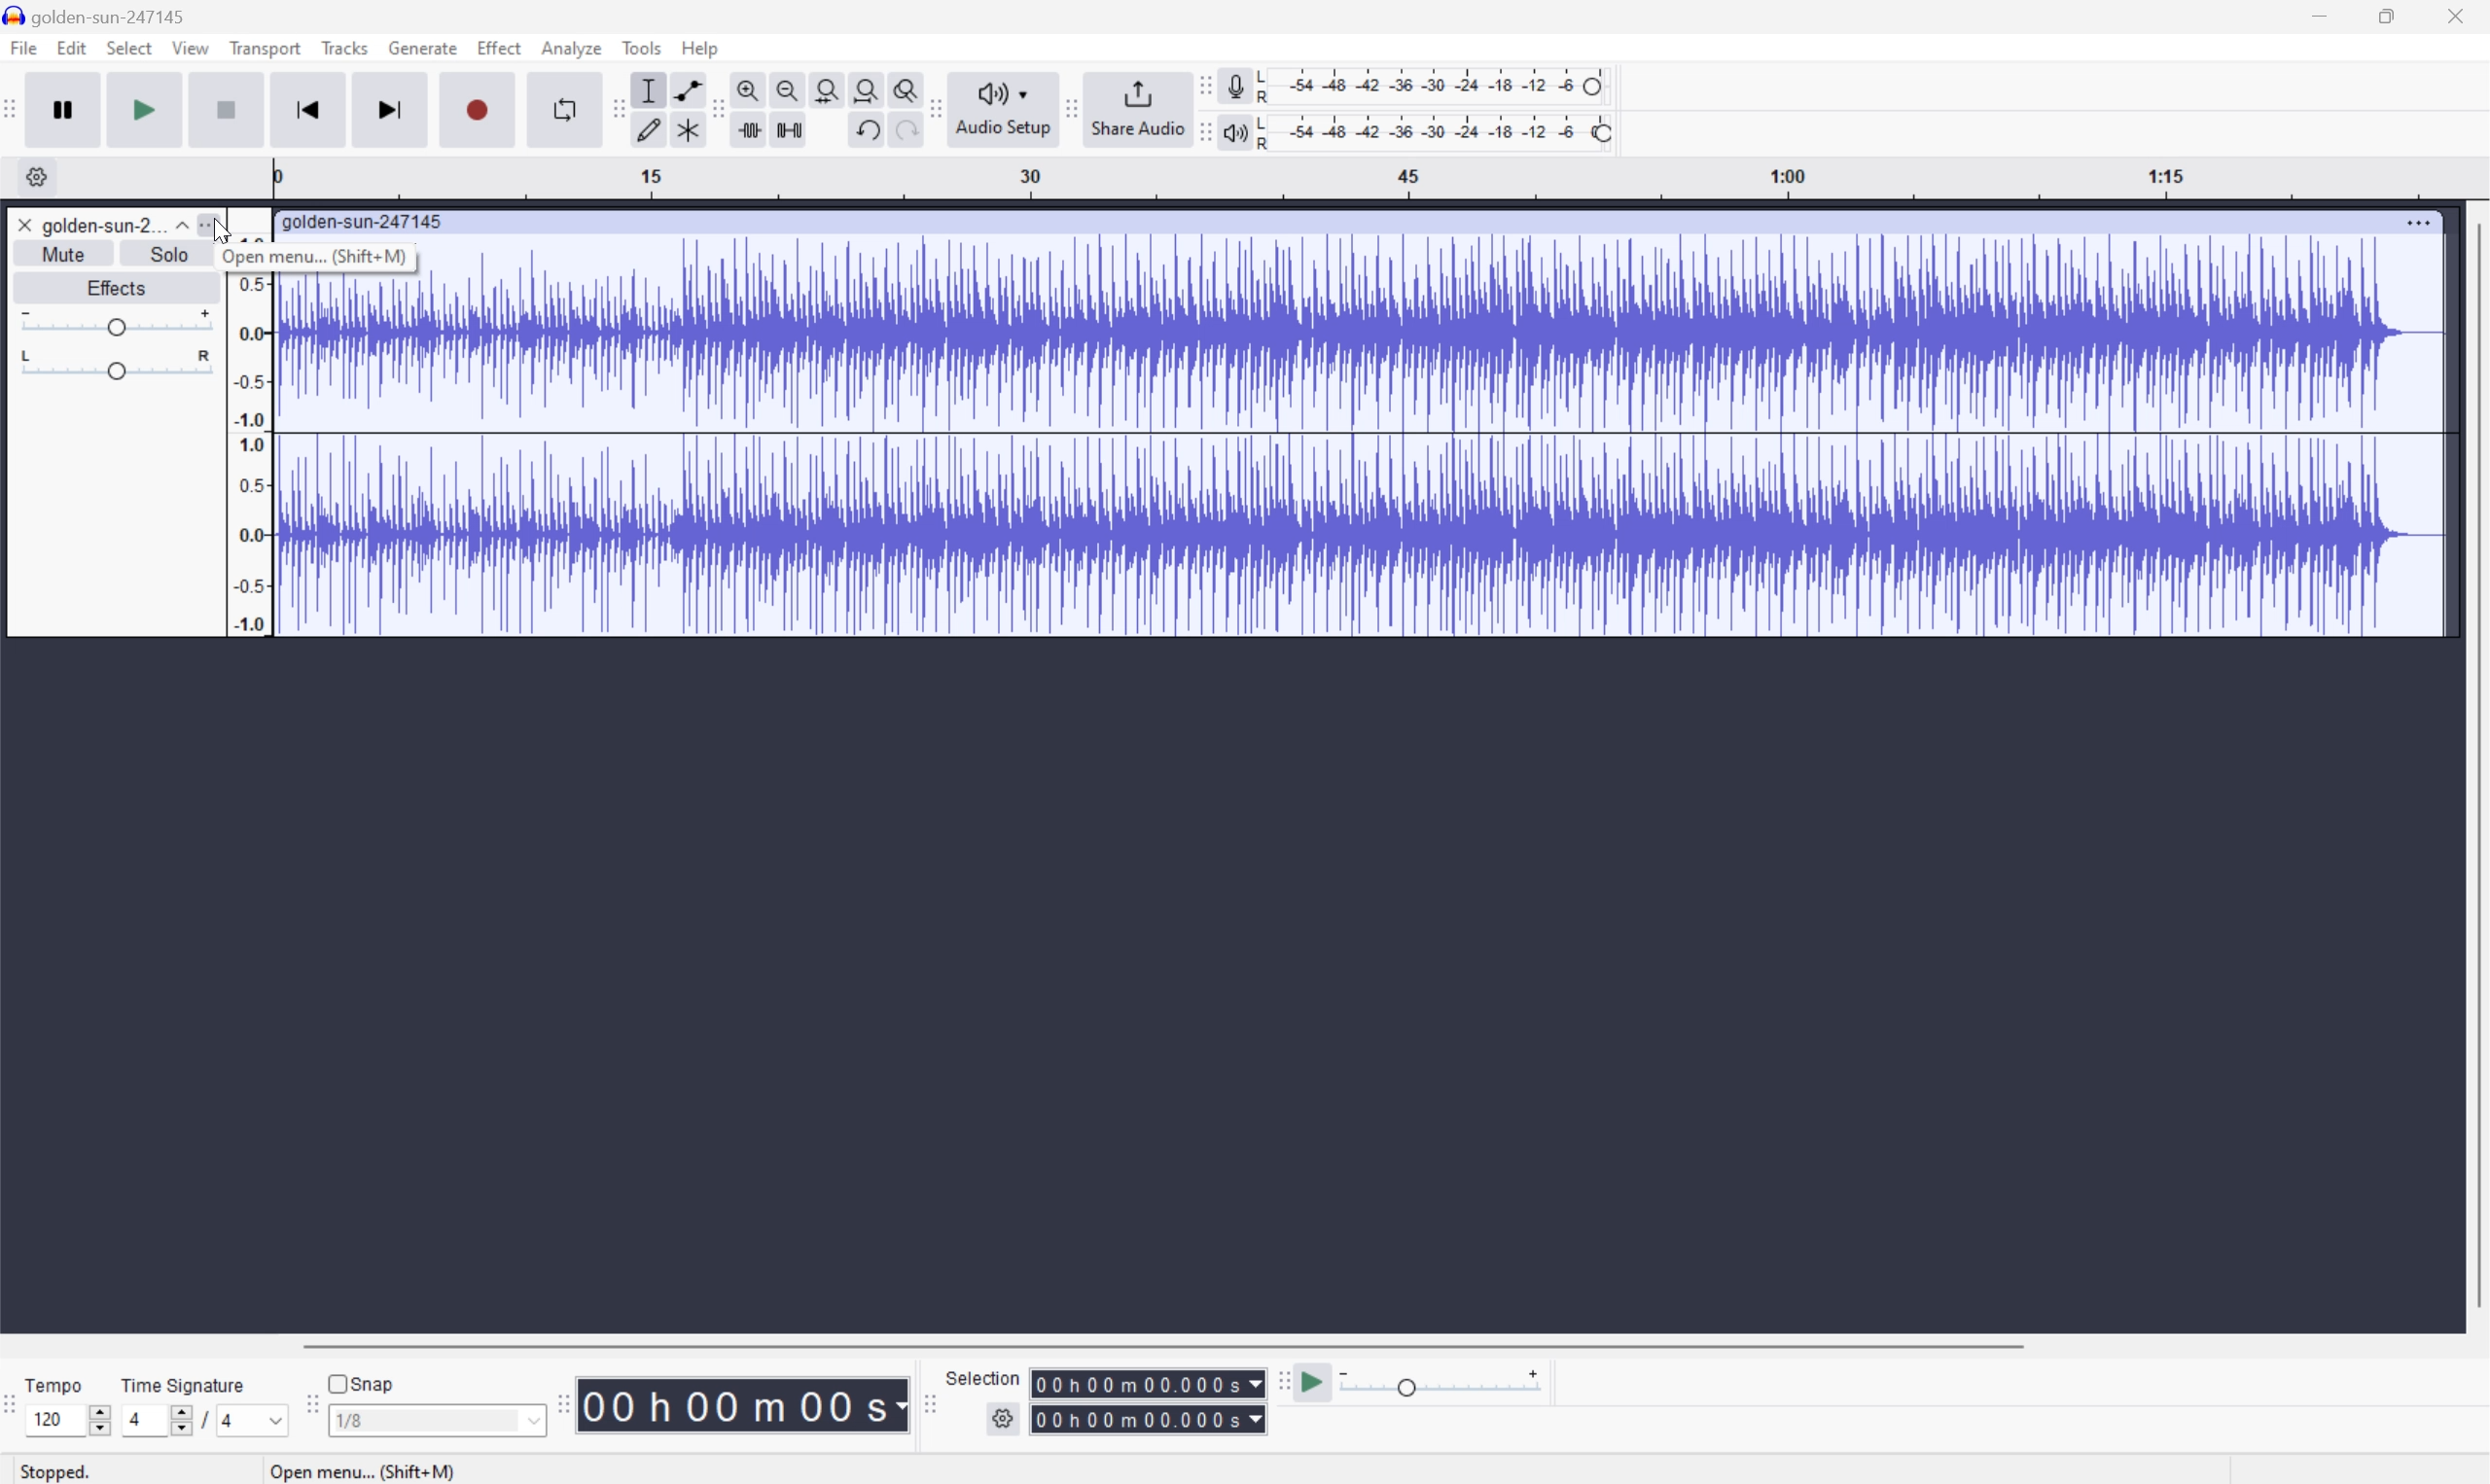 The height and width of the screenshot is (1484, 2490). What do you see at coordinates (1200, 123) in the screenshot?
I see `Audacity playback meter toolbar` at bounding box center [1200, 123].